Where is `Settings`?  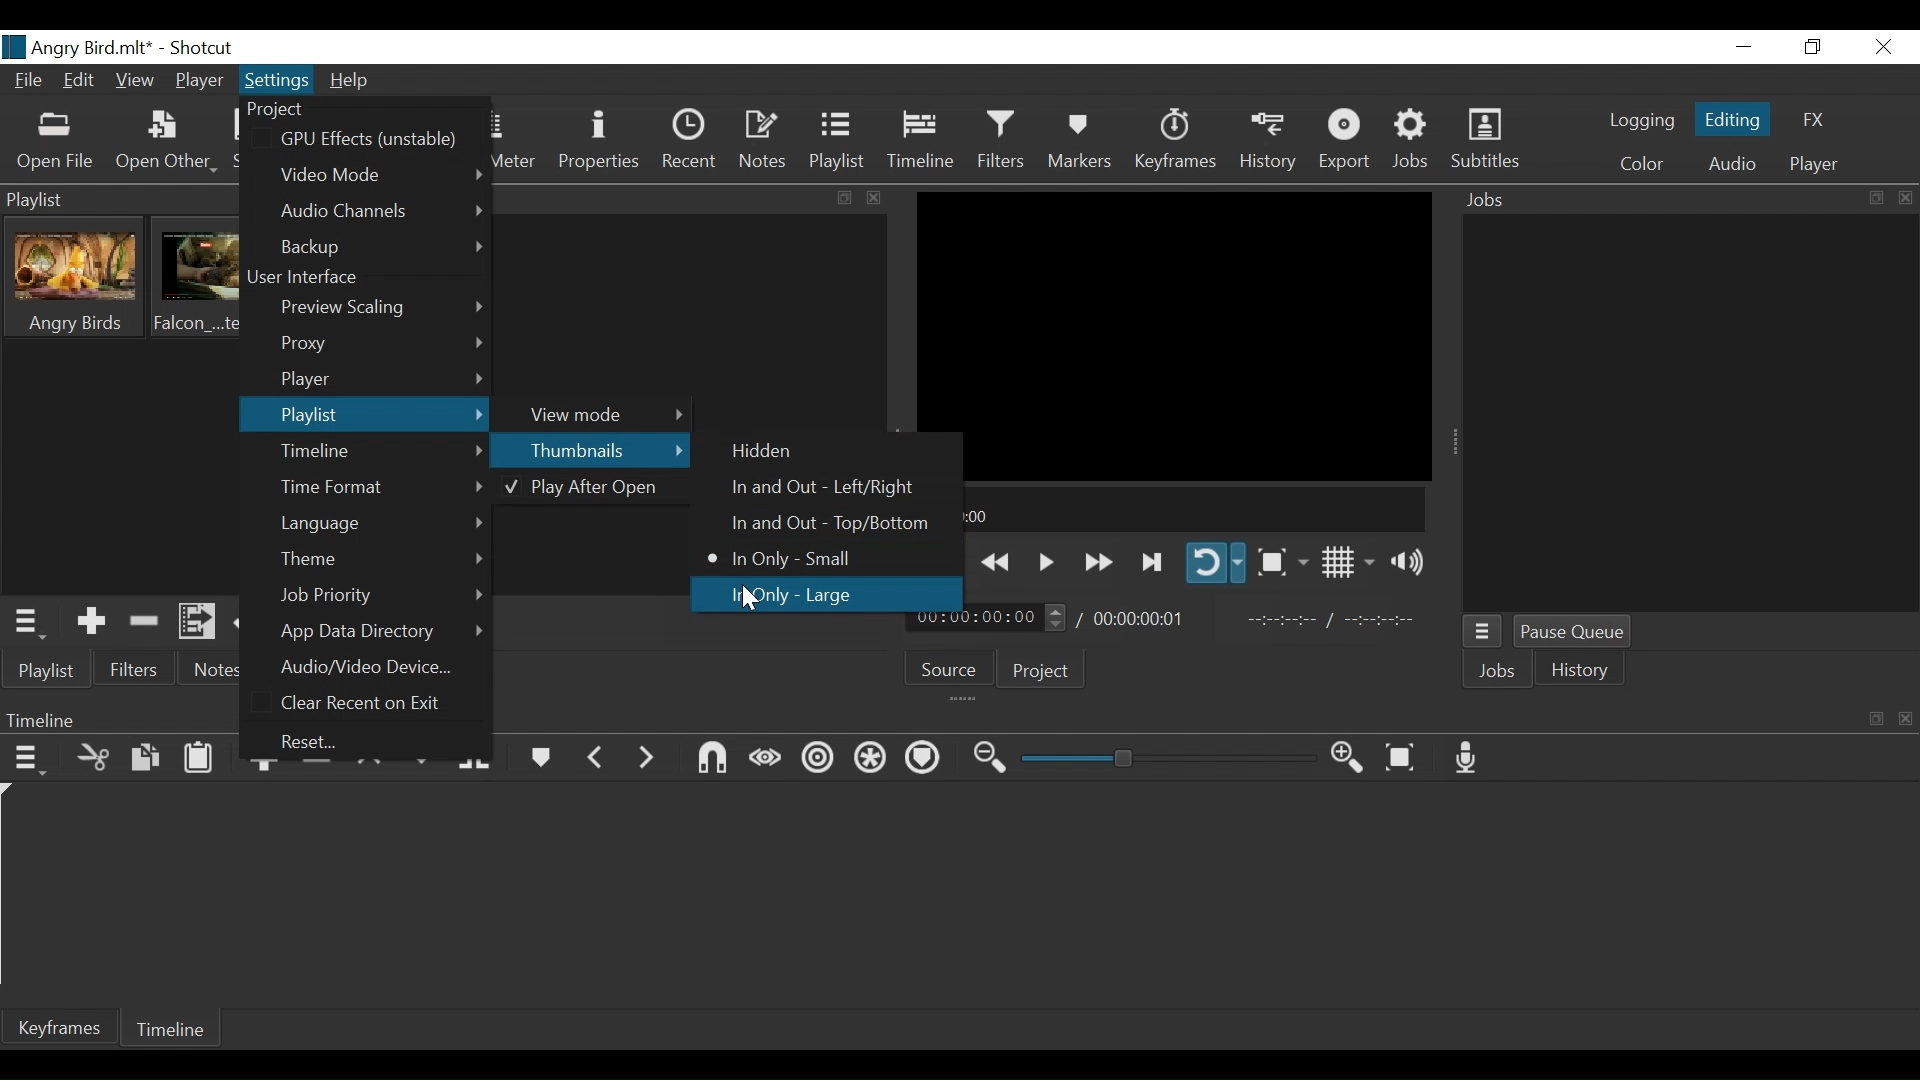
Settings is located at coordinates (278, 79).